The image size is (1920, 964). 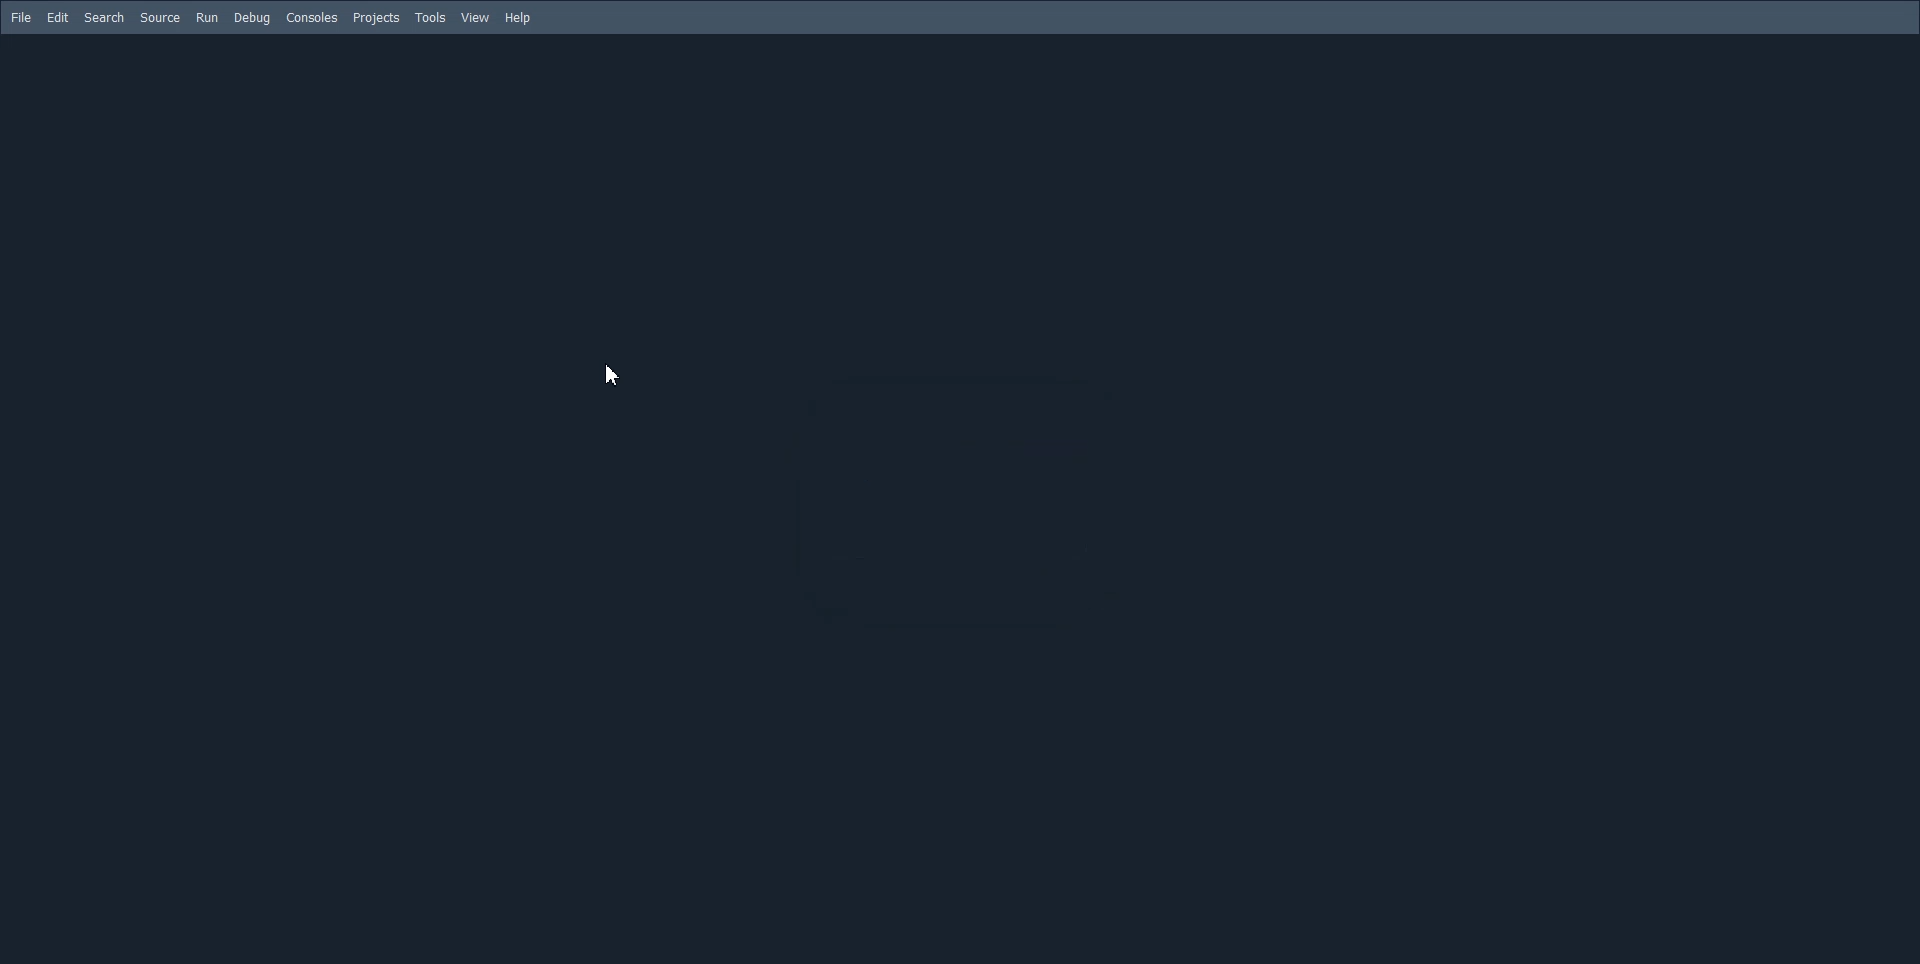 I want to click on Tools, so click(x=431, y=18).